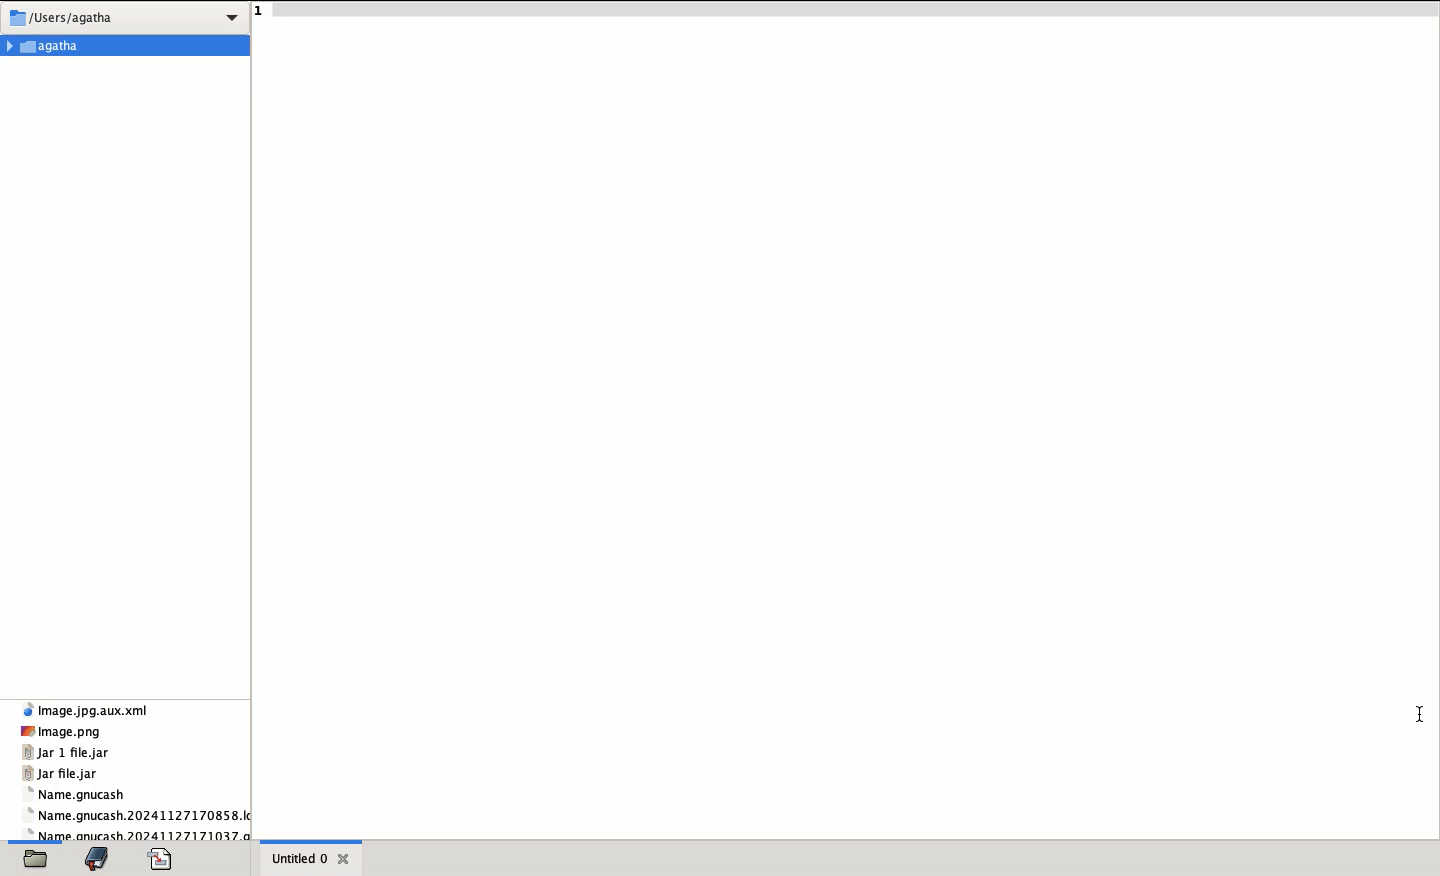 The height and width of the screenshot is (876, 1440). I want to click on Name.gnucash 2024 1127 171037, so click(142, 833).